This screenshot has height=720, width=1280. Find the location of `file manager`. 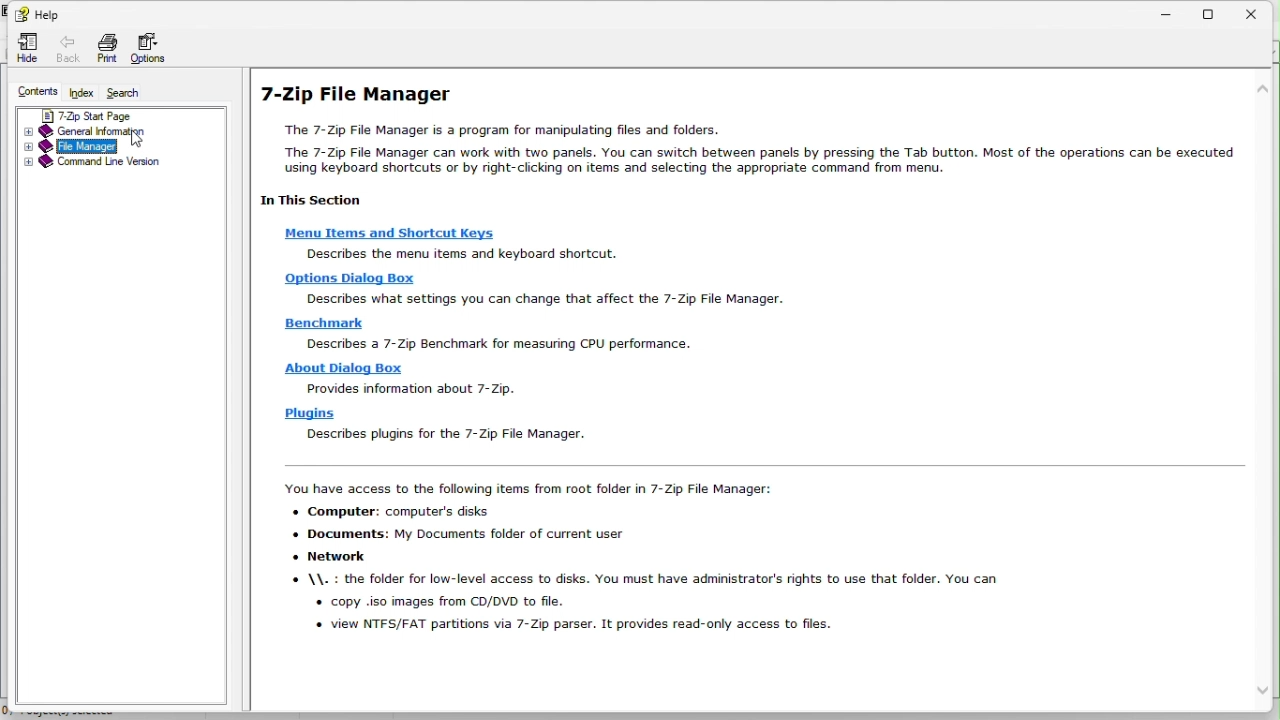

file manager is located at coordinates (123, 147).